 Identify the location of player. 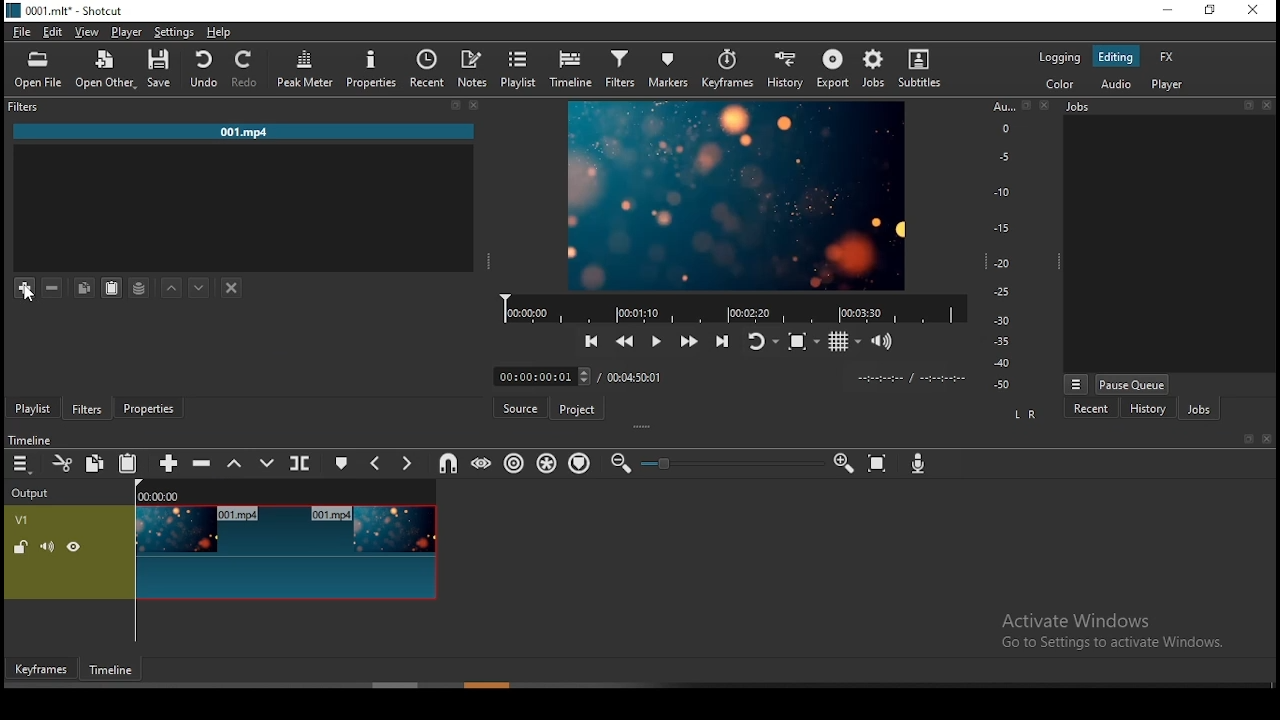
(124, 32).